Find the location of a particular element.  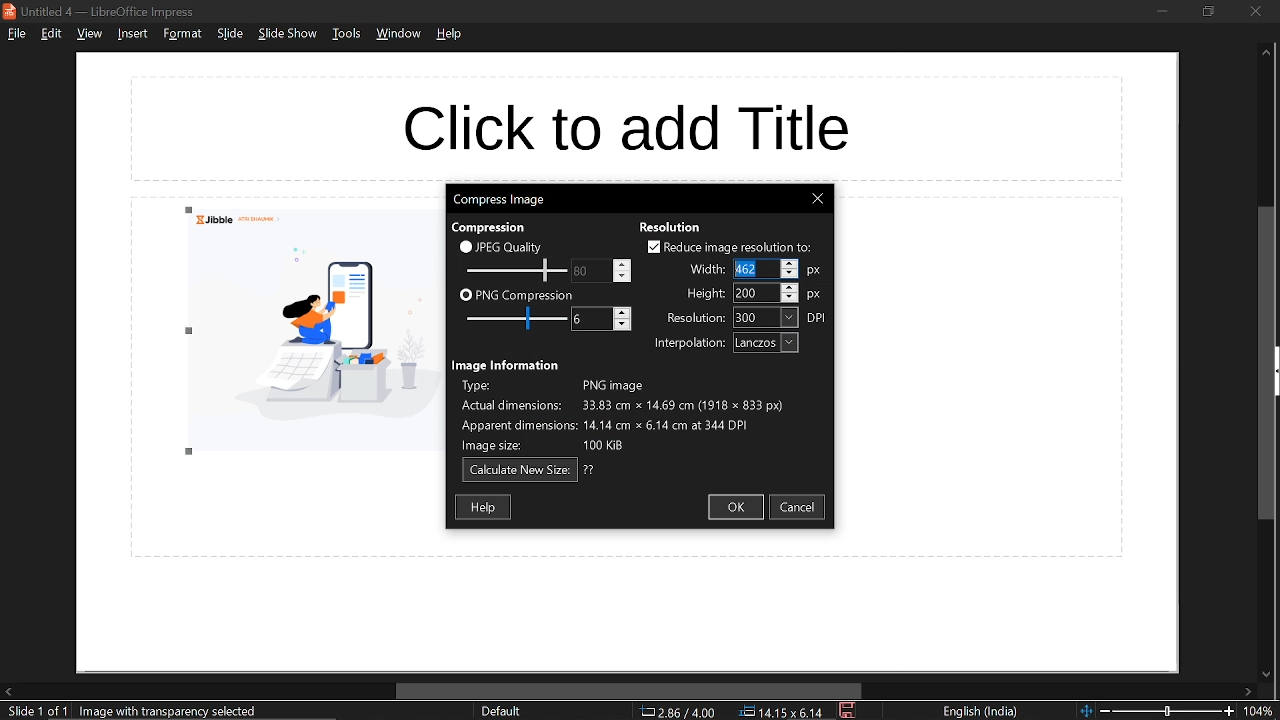

width is located at coordinates (704, 268).